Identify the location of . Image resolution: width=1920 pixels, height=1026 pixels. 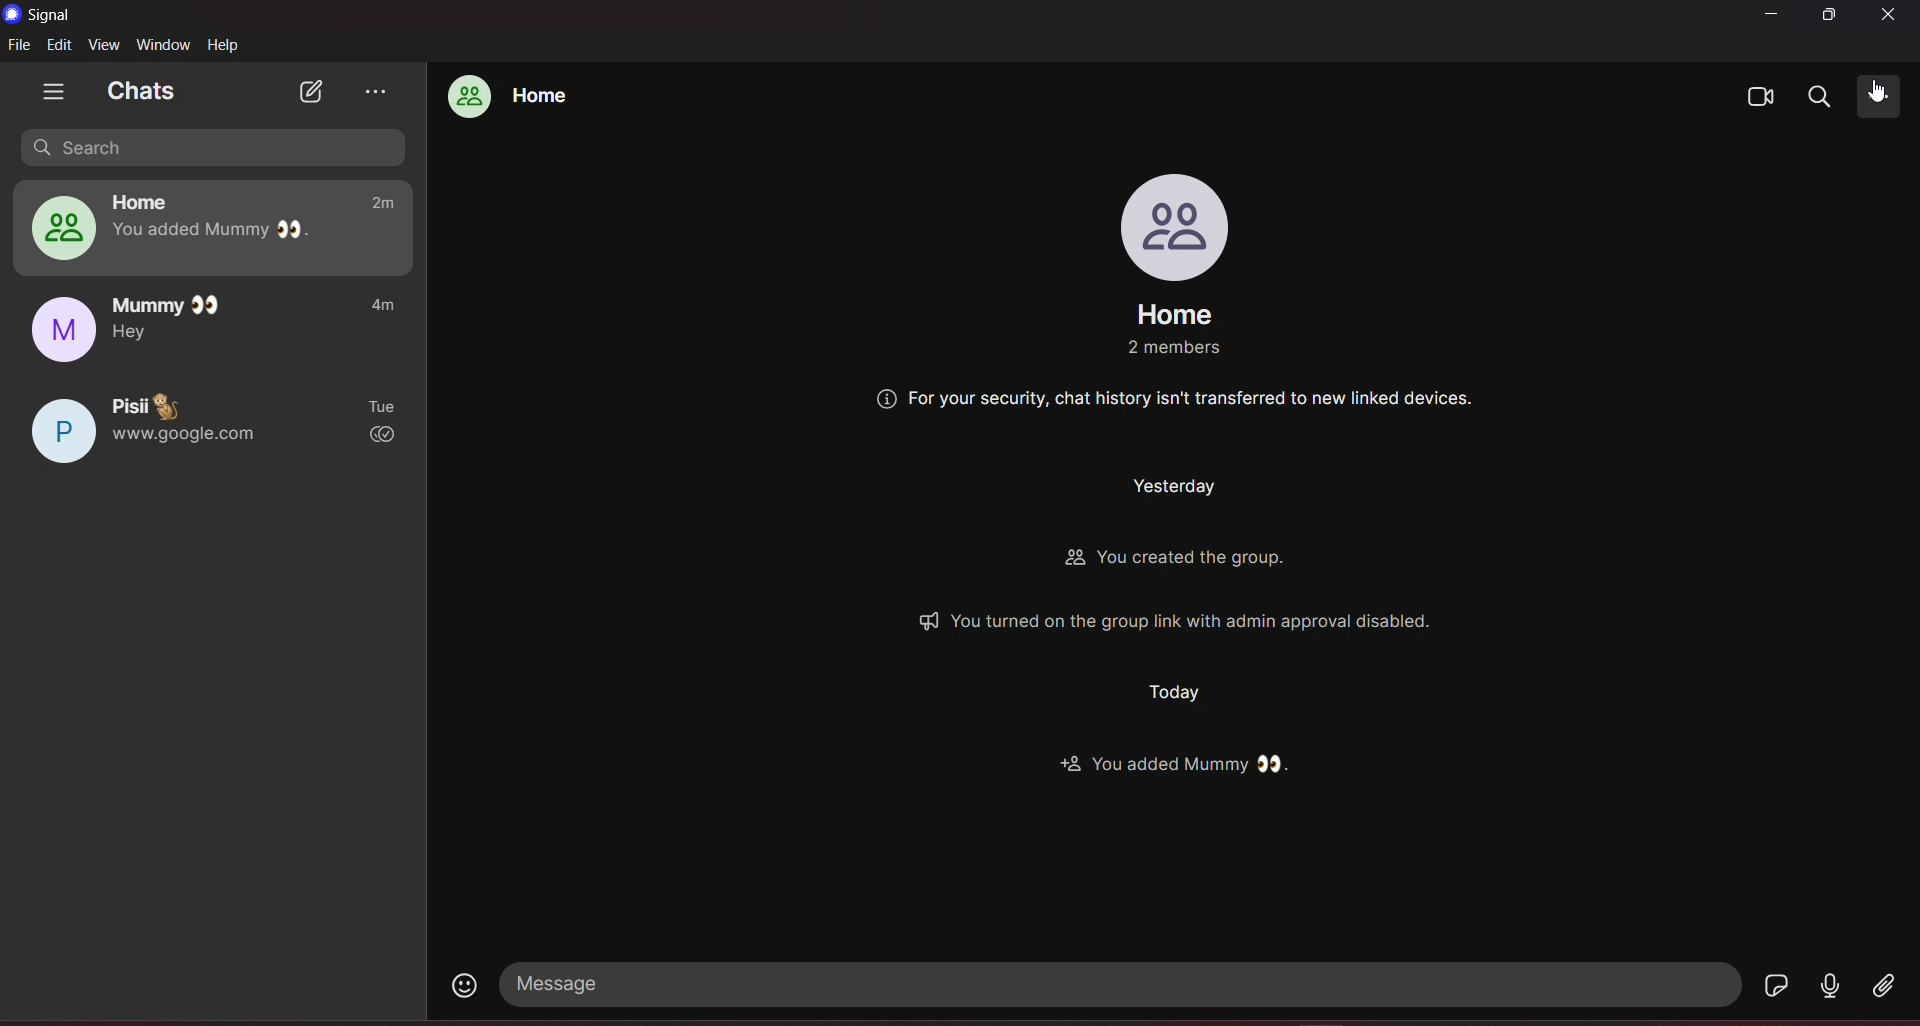
(1181, 564).